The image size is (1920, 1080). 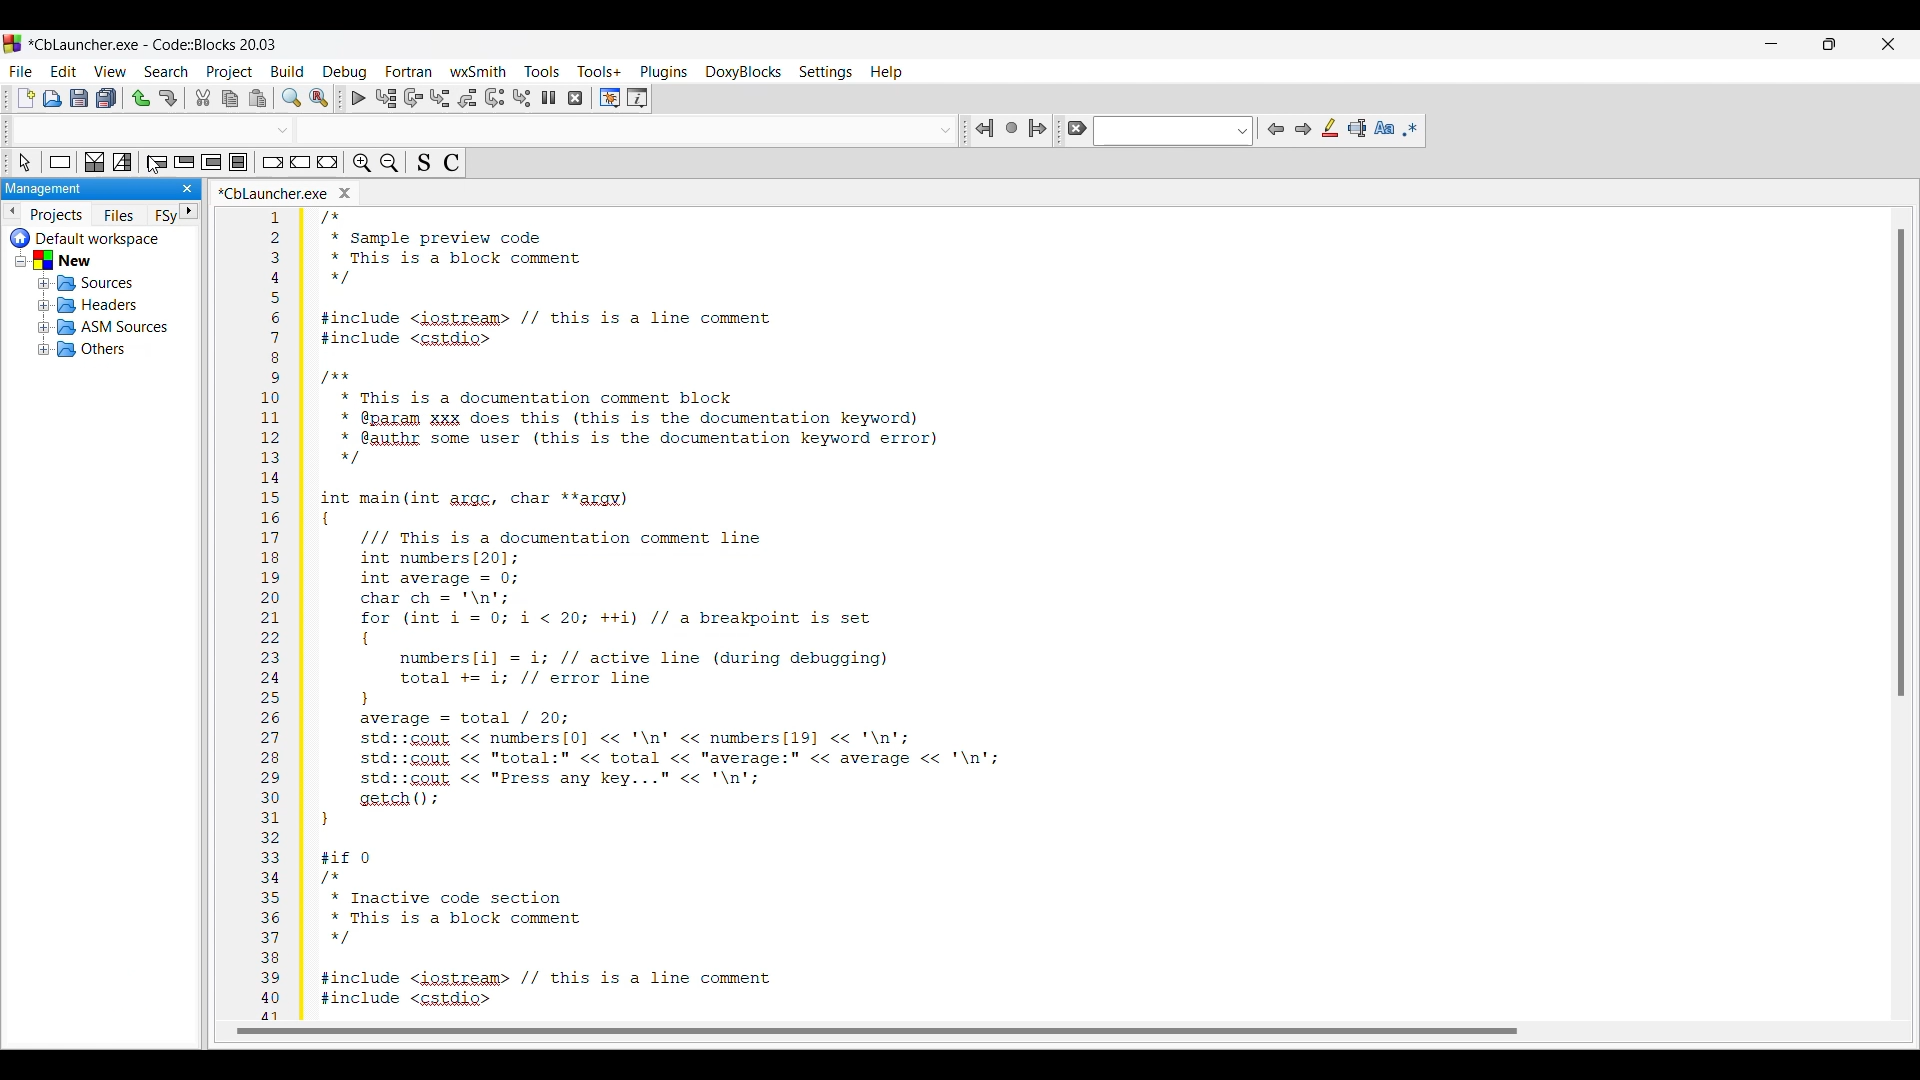 I want to click on Jump forward, so click(x=1038, y=128).